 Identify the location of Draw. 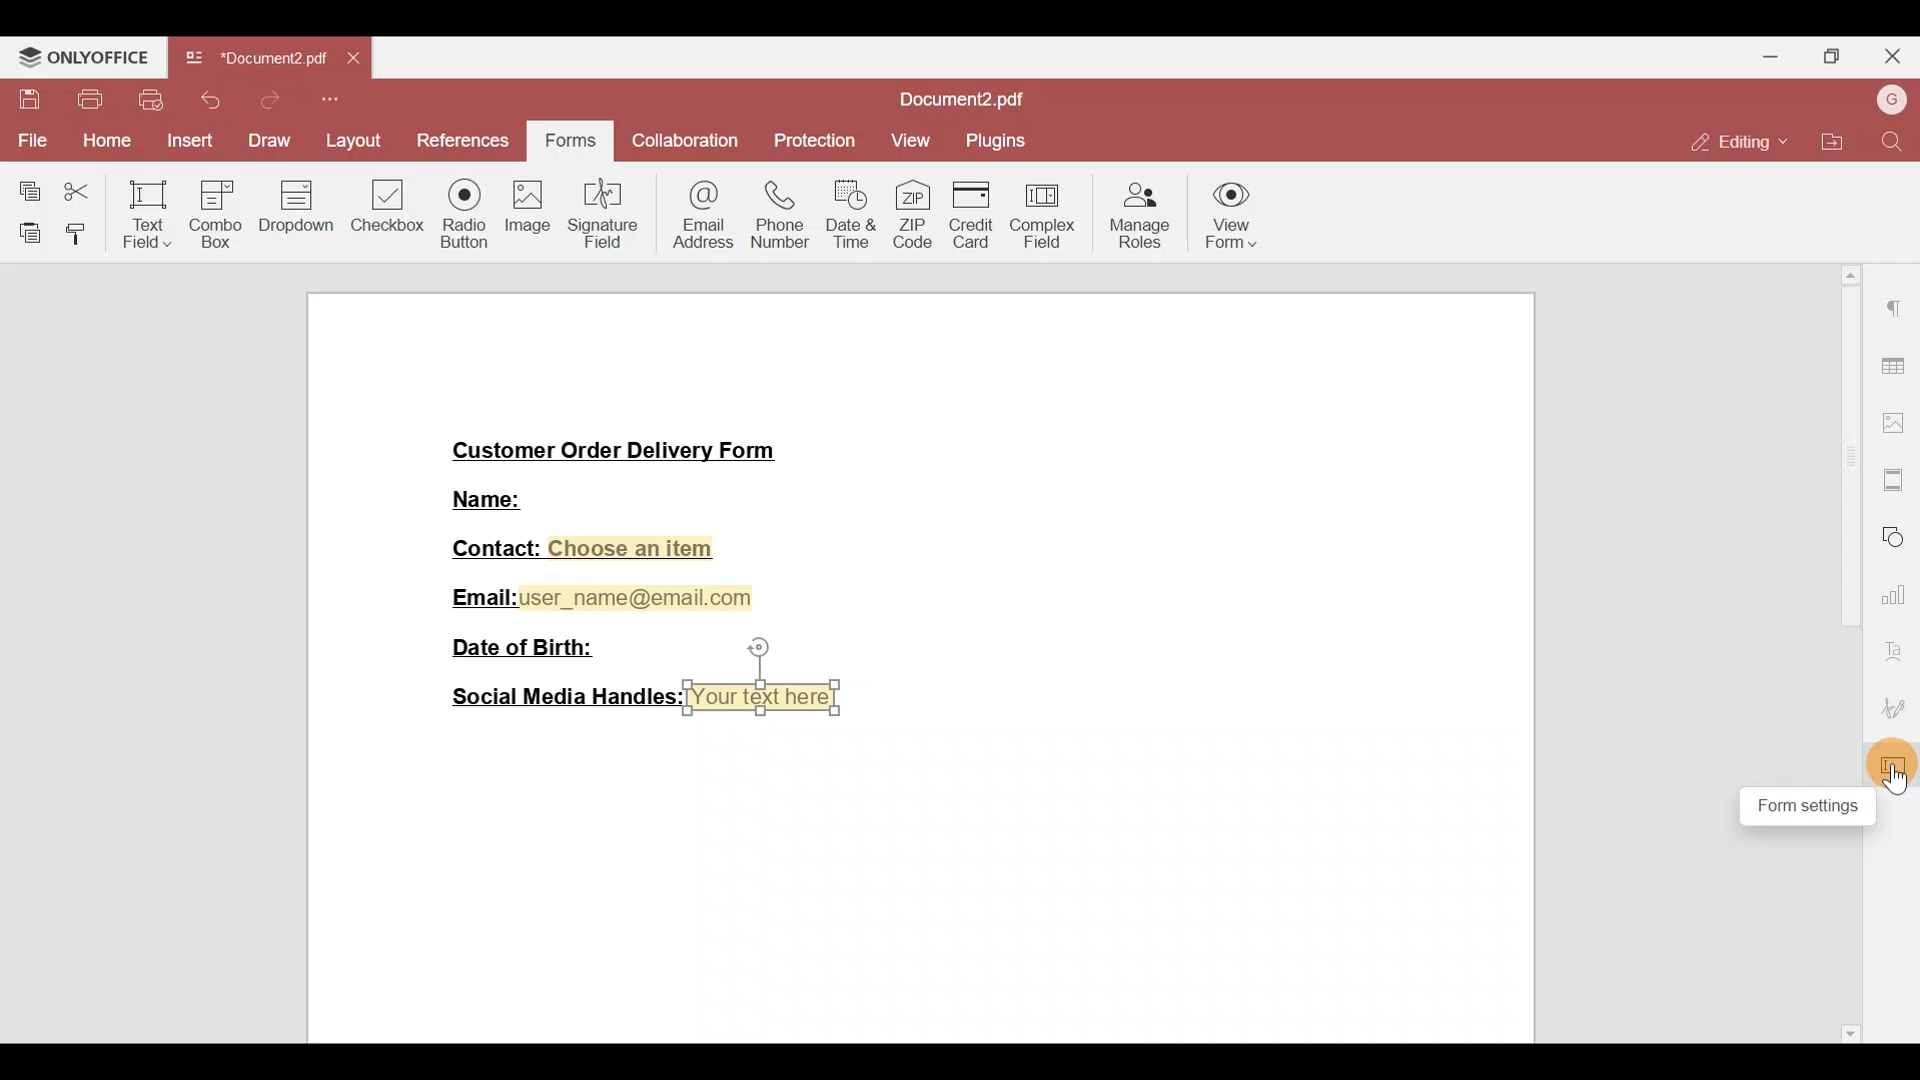
(269, 139).